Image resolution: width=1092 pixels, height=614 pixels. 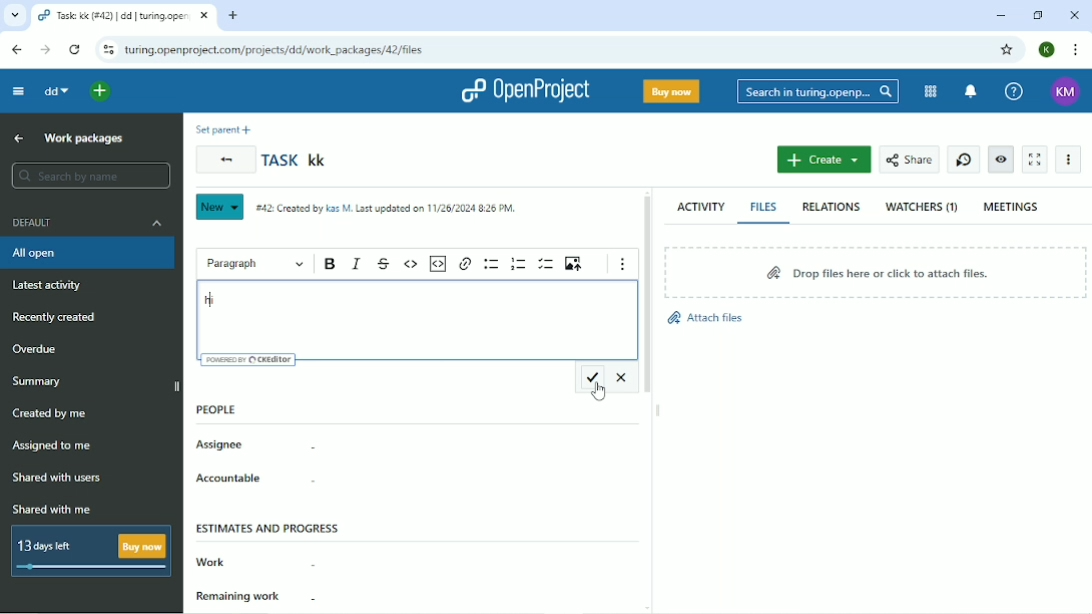 I want to click on To-do list, so click(x=546, y=263).